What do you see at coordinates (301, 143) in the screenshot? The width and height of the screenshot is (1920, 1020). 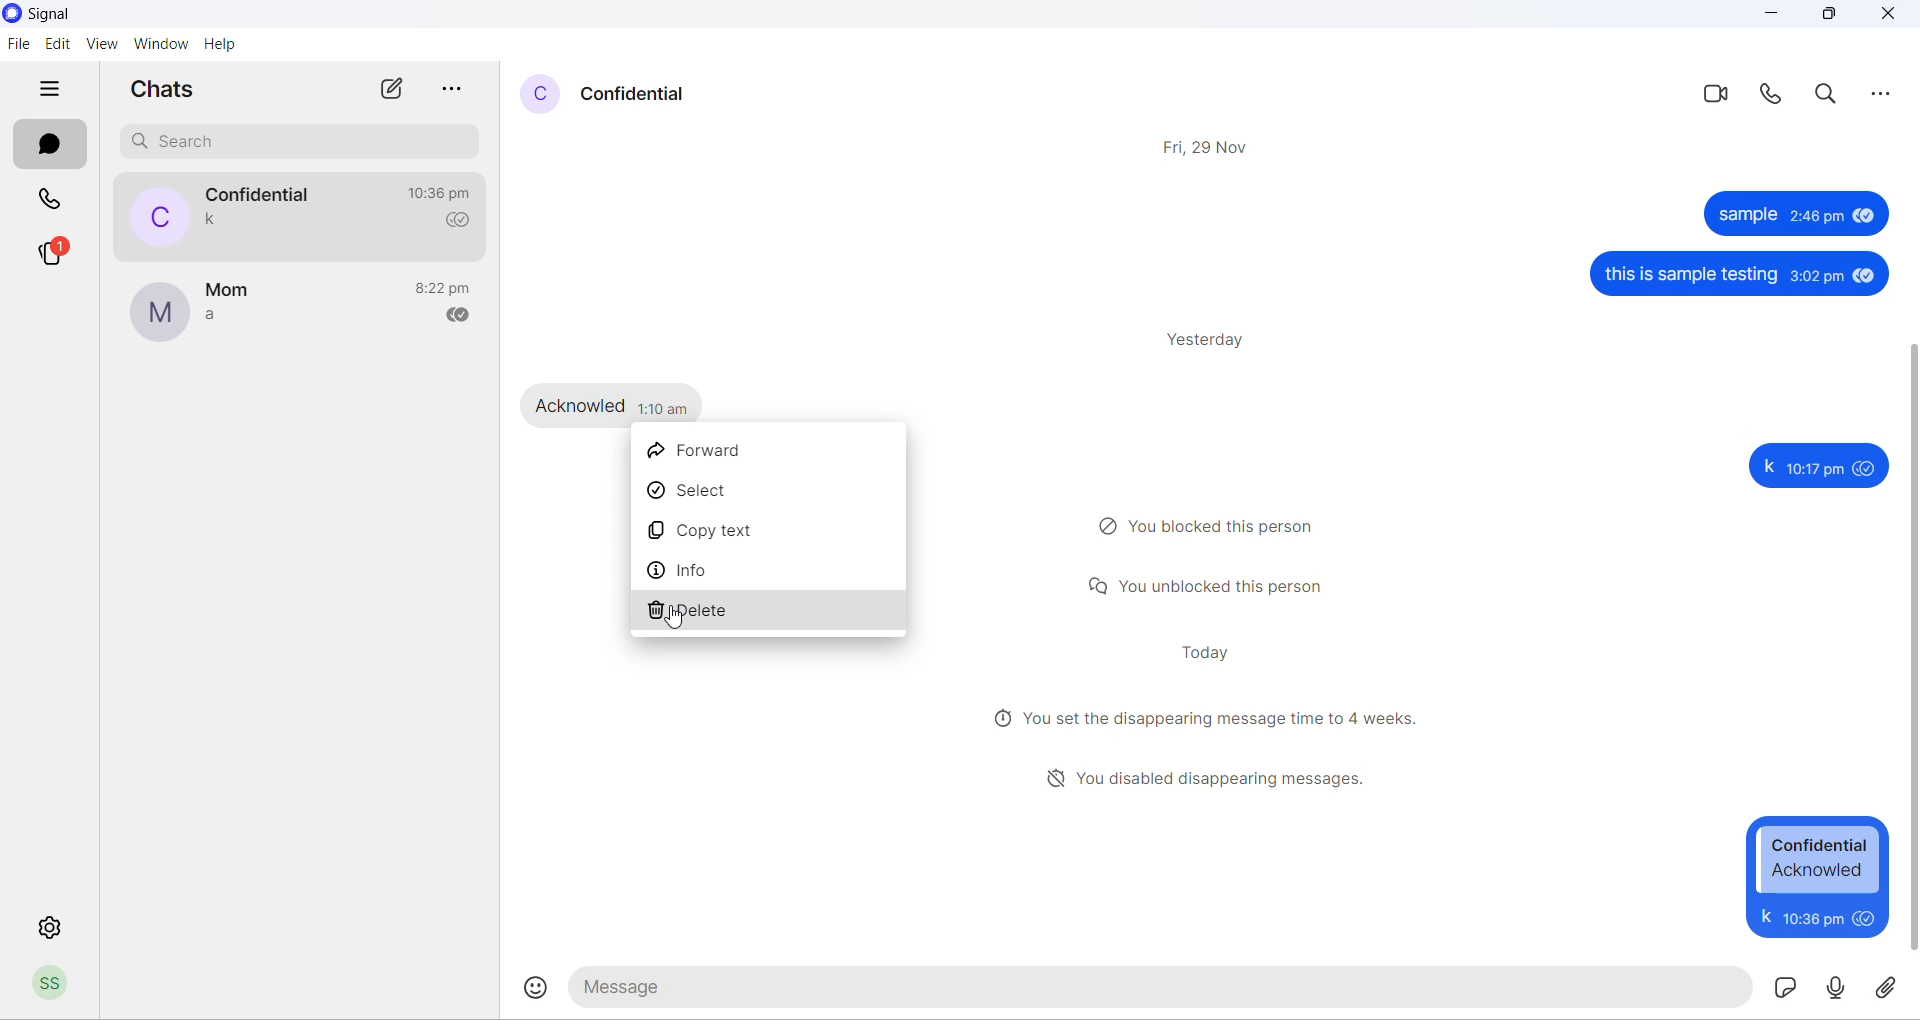 I see `search chat` at bounding box center [301, 143].